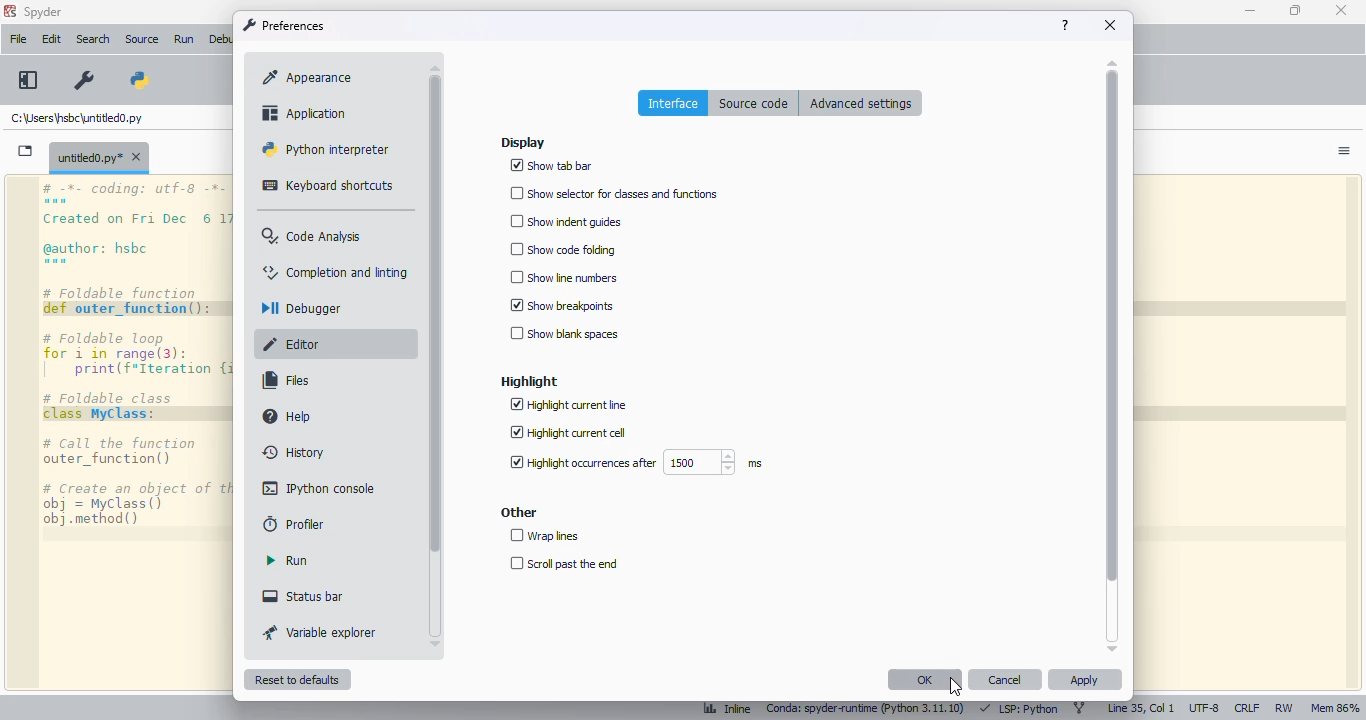 The height and width of the screenshot is (720, 1366). What do you see at coordinates (9, 11) in the screenshot?
I see `logo` at bounding box center [9, 11].